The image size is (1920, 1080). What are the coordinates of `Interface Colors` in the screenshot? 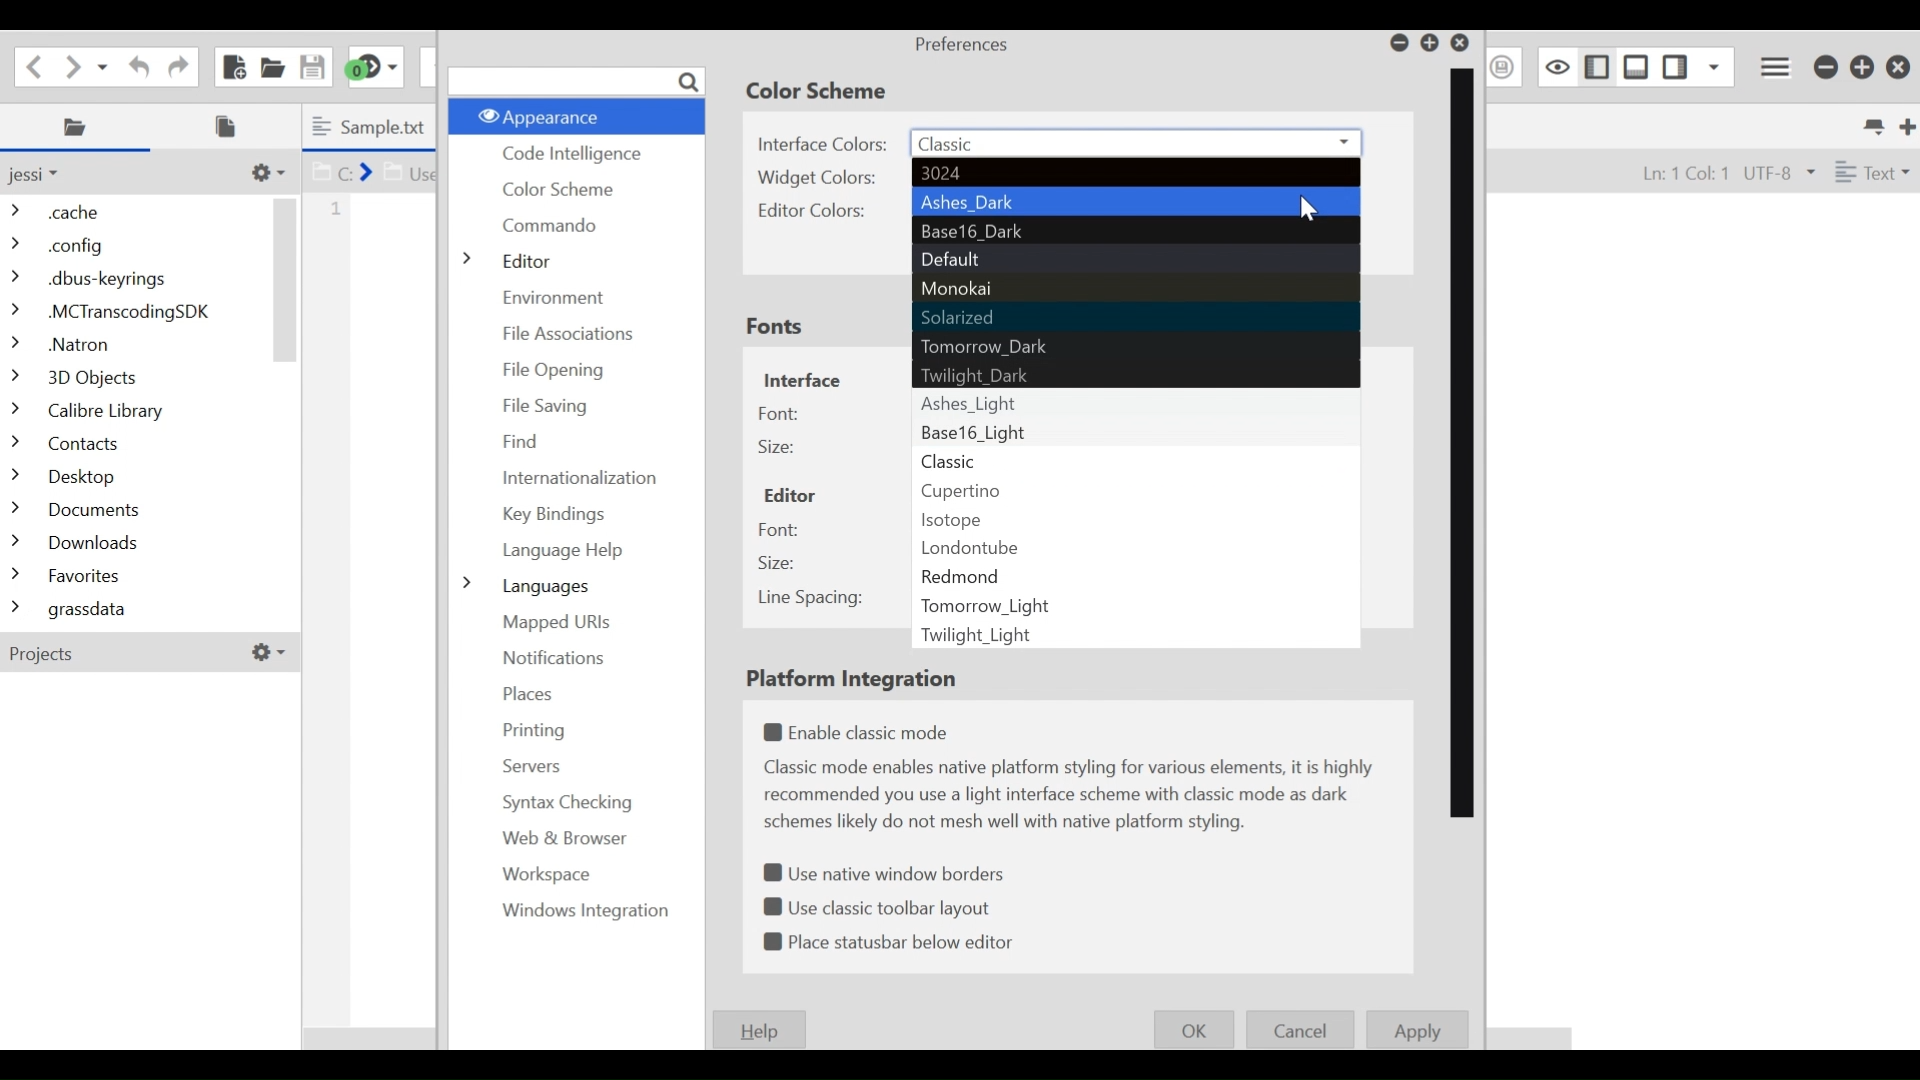 It's located at (824, 142).